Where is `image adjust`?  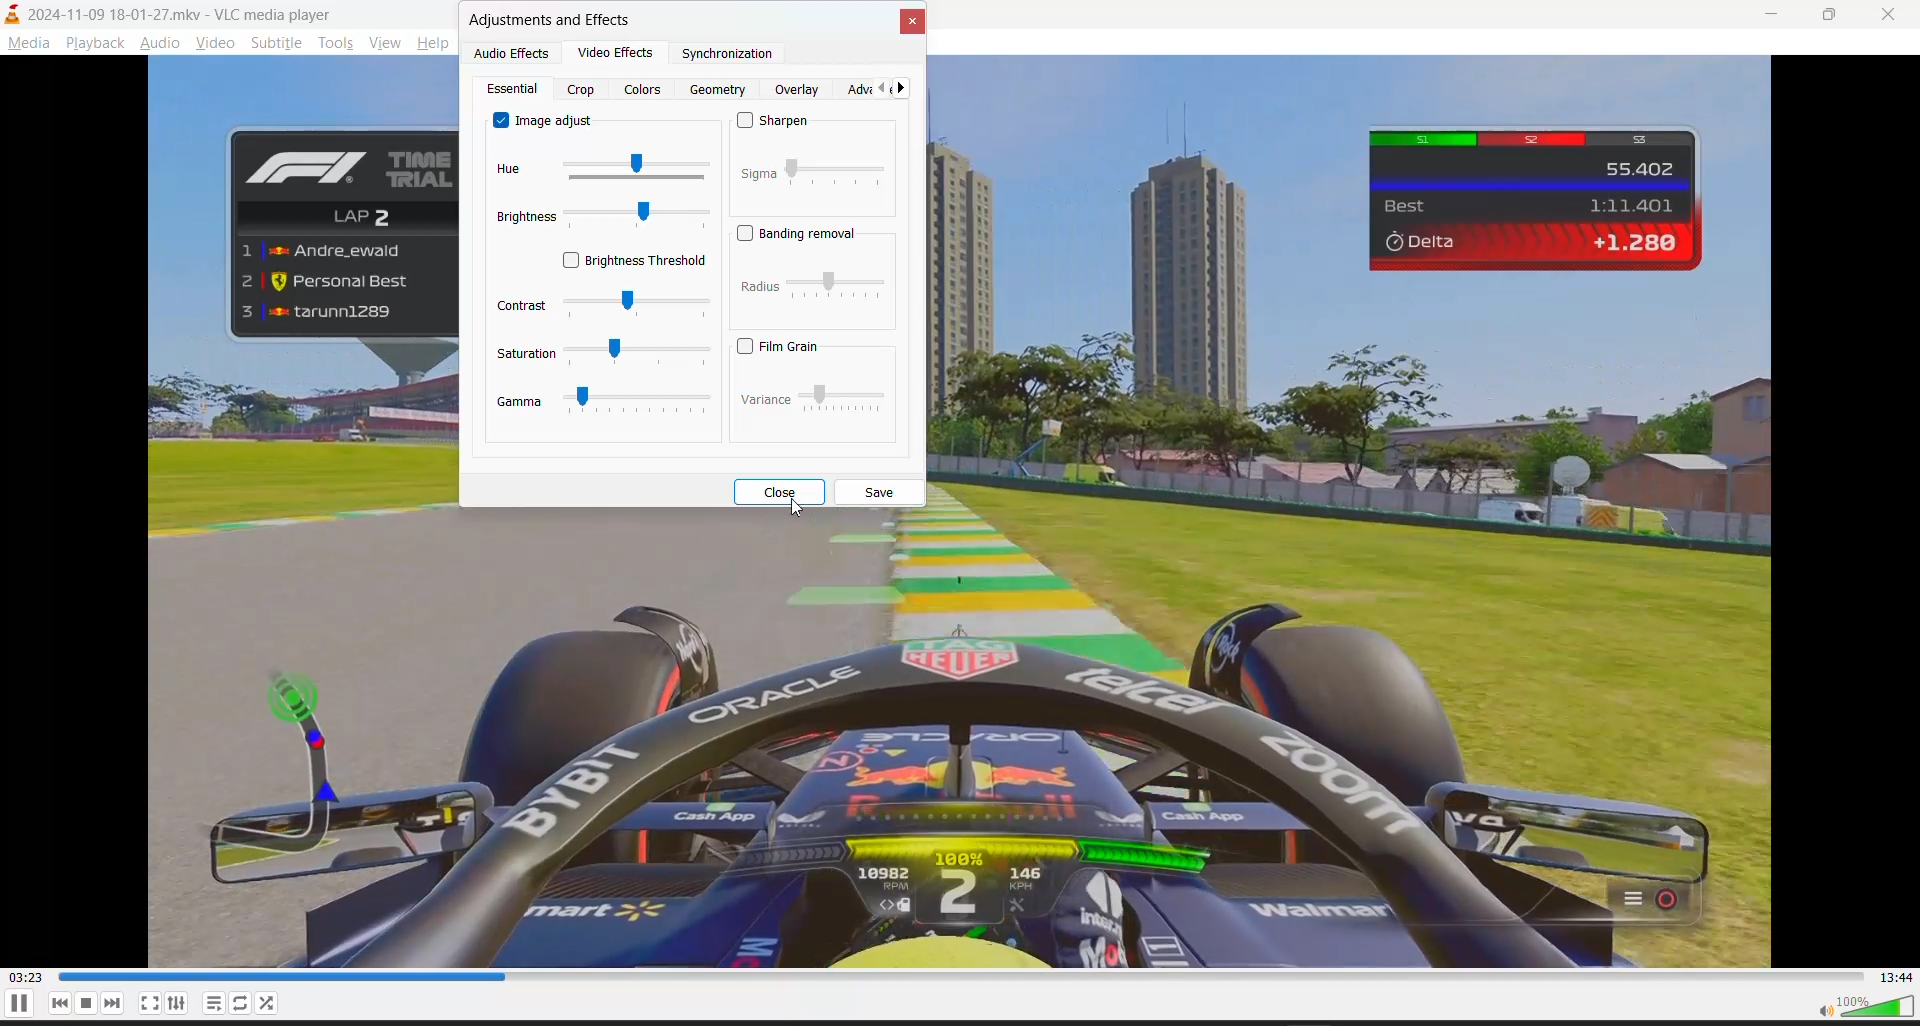 image adjust is located at coordinates (546, 119).